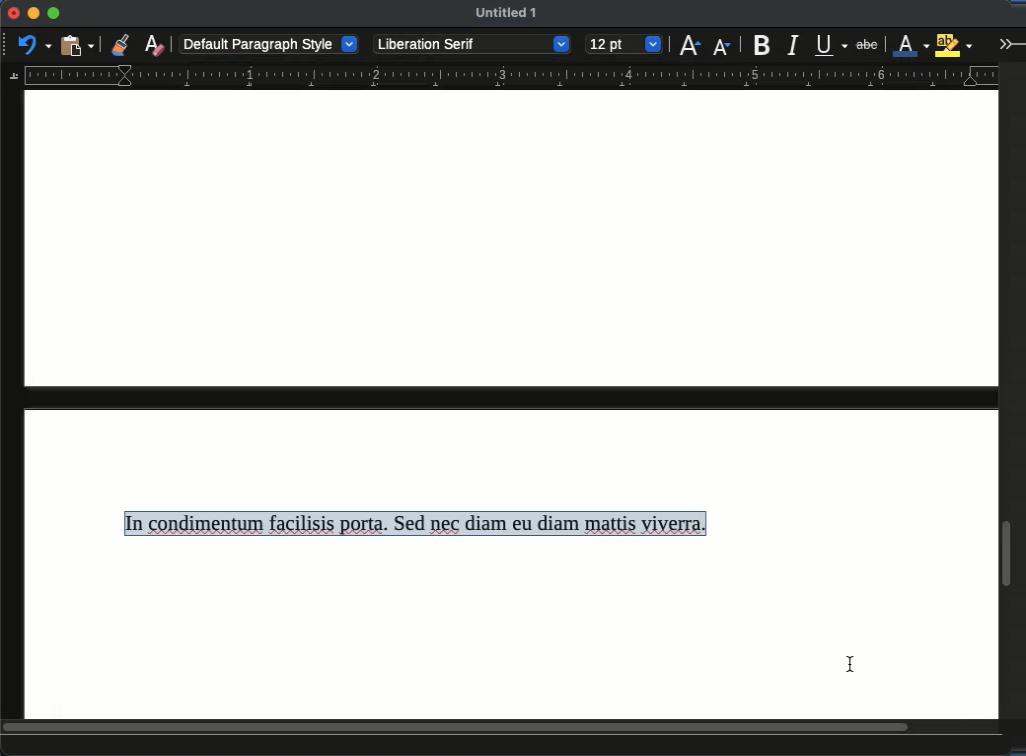 The width and height of the screenshot is (1026, 756). Describe the element at coordinates (407, 321) in the screenshot. I see `spacing` at that location.